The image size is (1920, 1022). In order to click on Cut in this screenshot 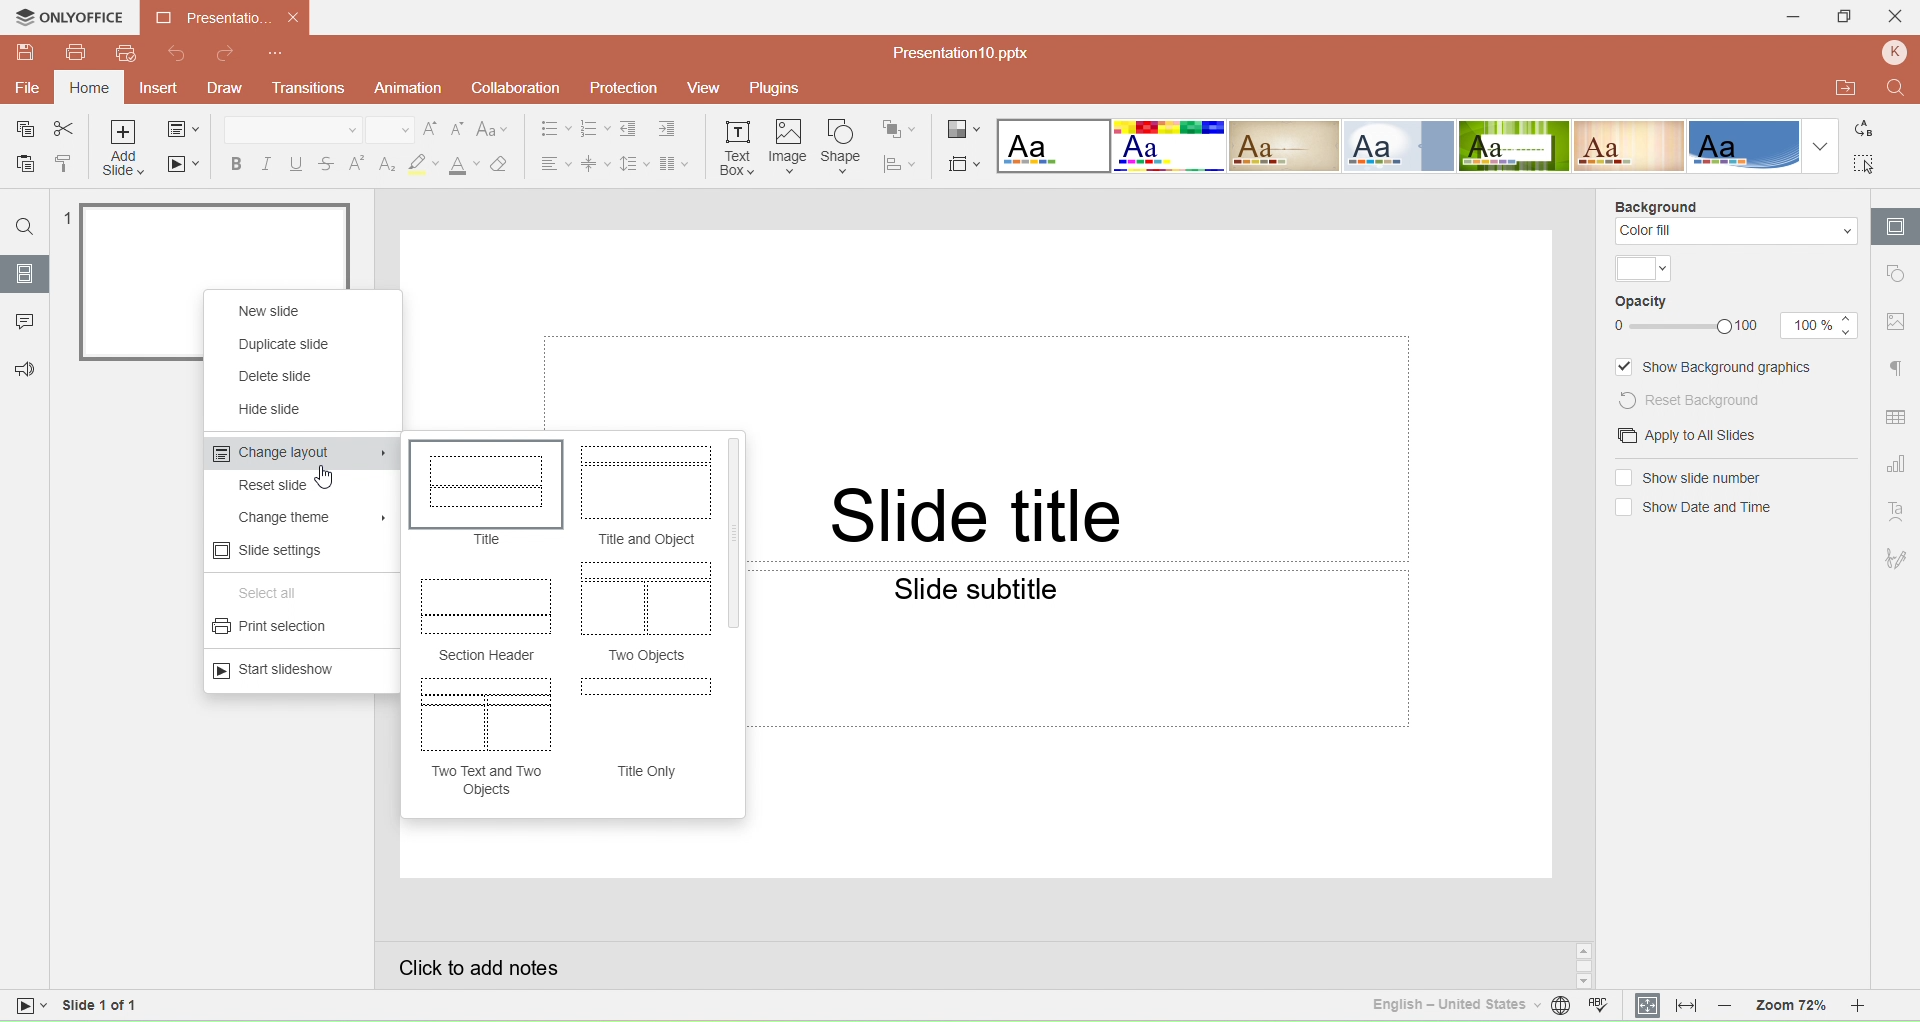, I will do `click(65, 129)`.